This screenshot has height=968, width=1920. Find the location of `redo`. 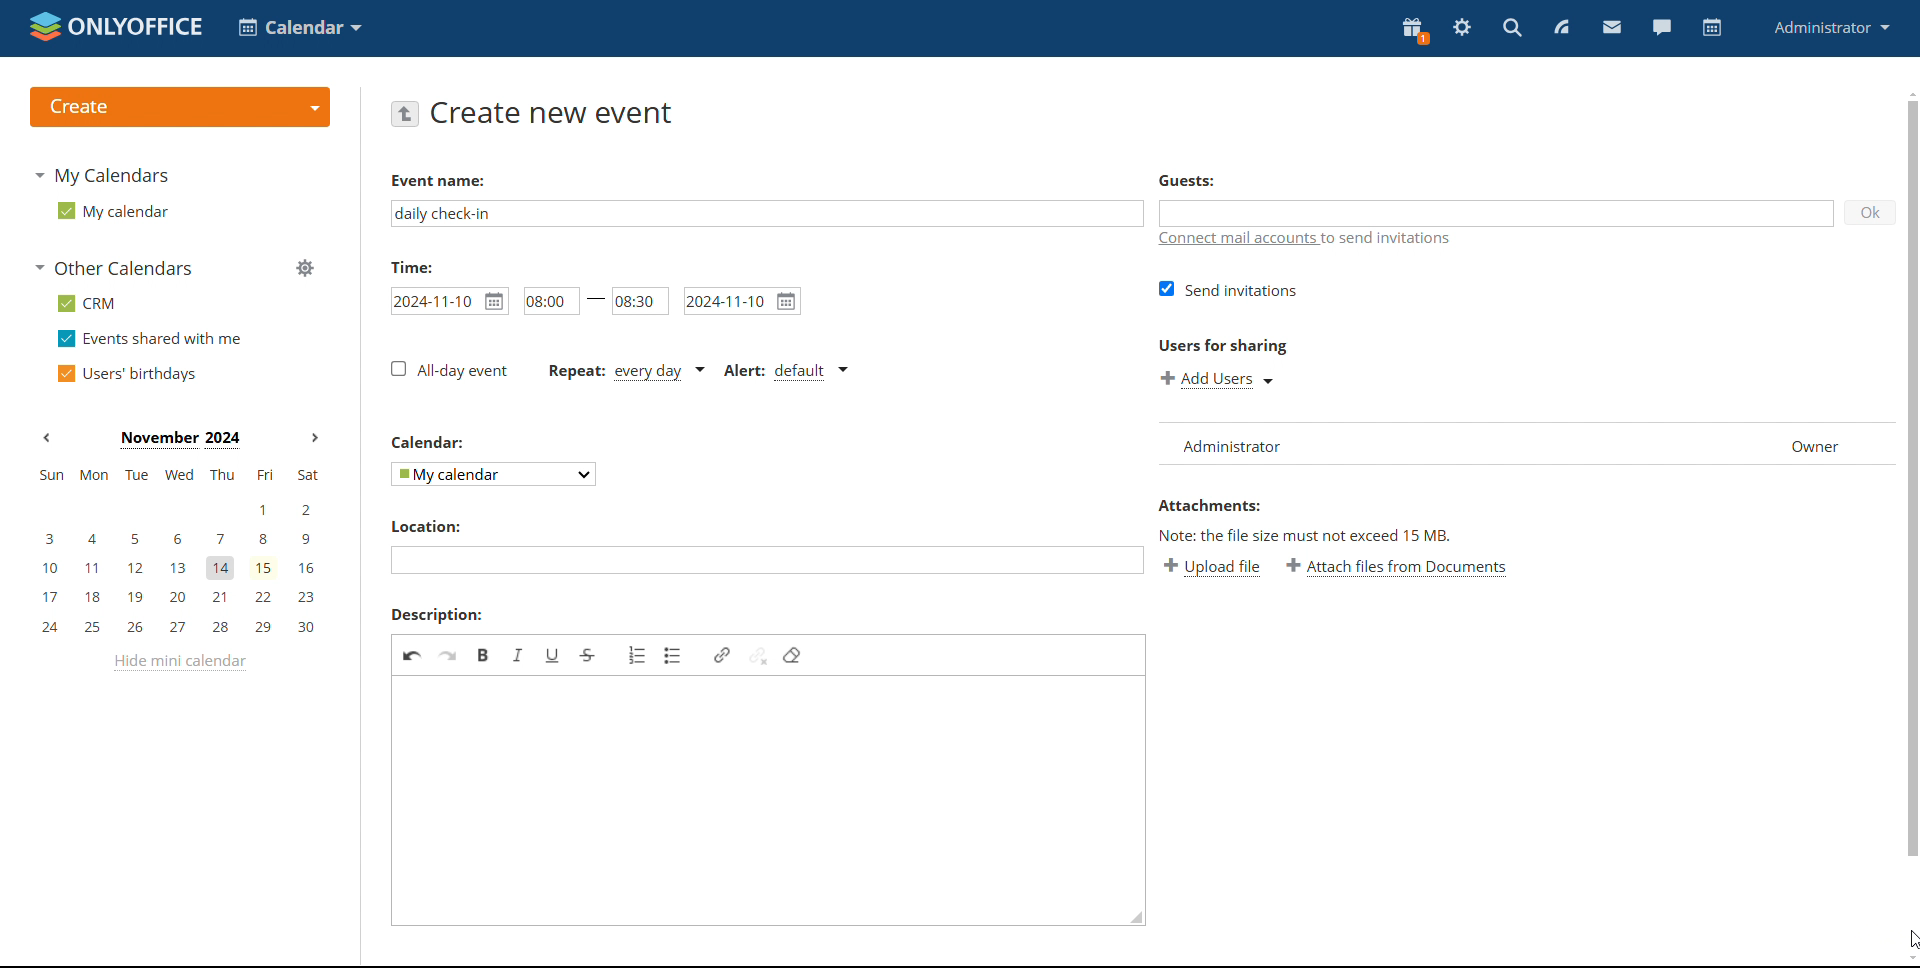

redo is located at coordinates (449, 655).